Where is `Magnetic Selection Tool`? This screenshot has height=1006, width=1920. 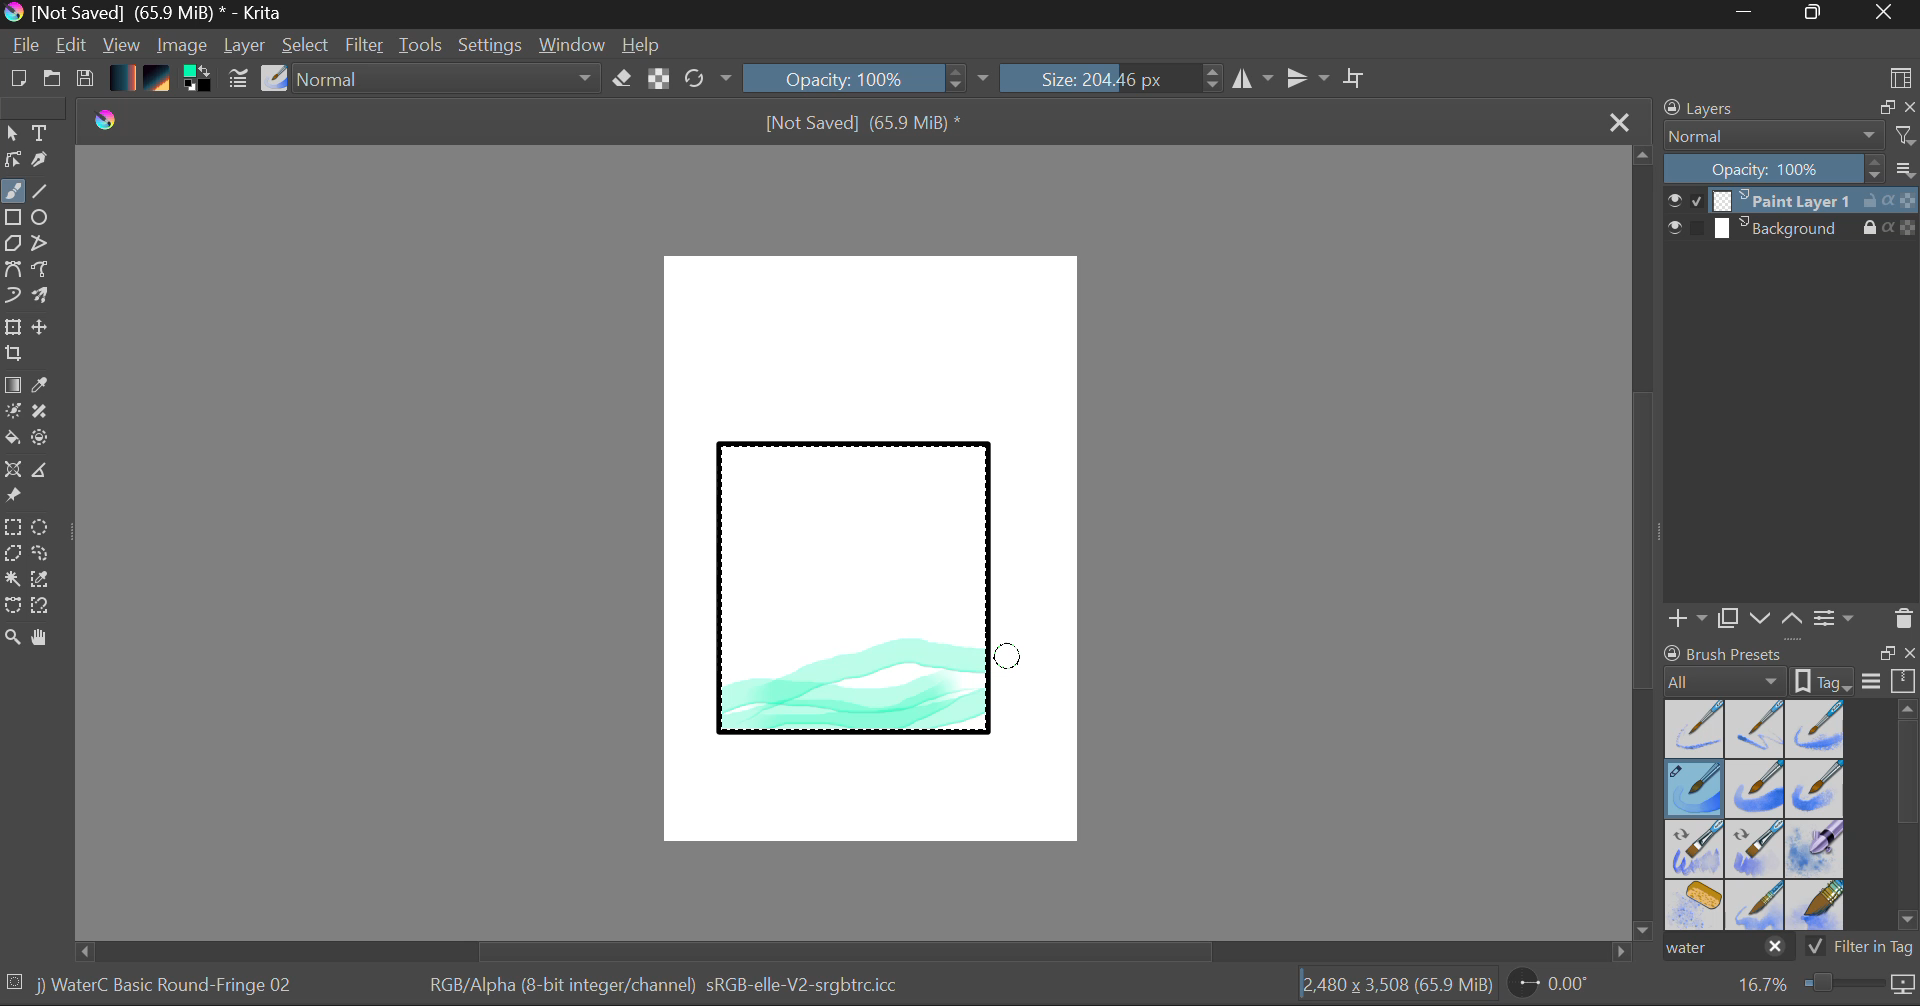 Magnetic Selection Tool is located at coordinates (41, 606).